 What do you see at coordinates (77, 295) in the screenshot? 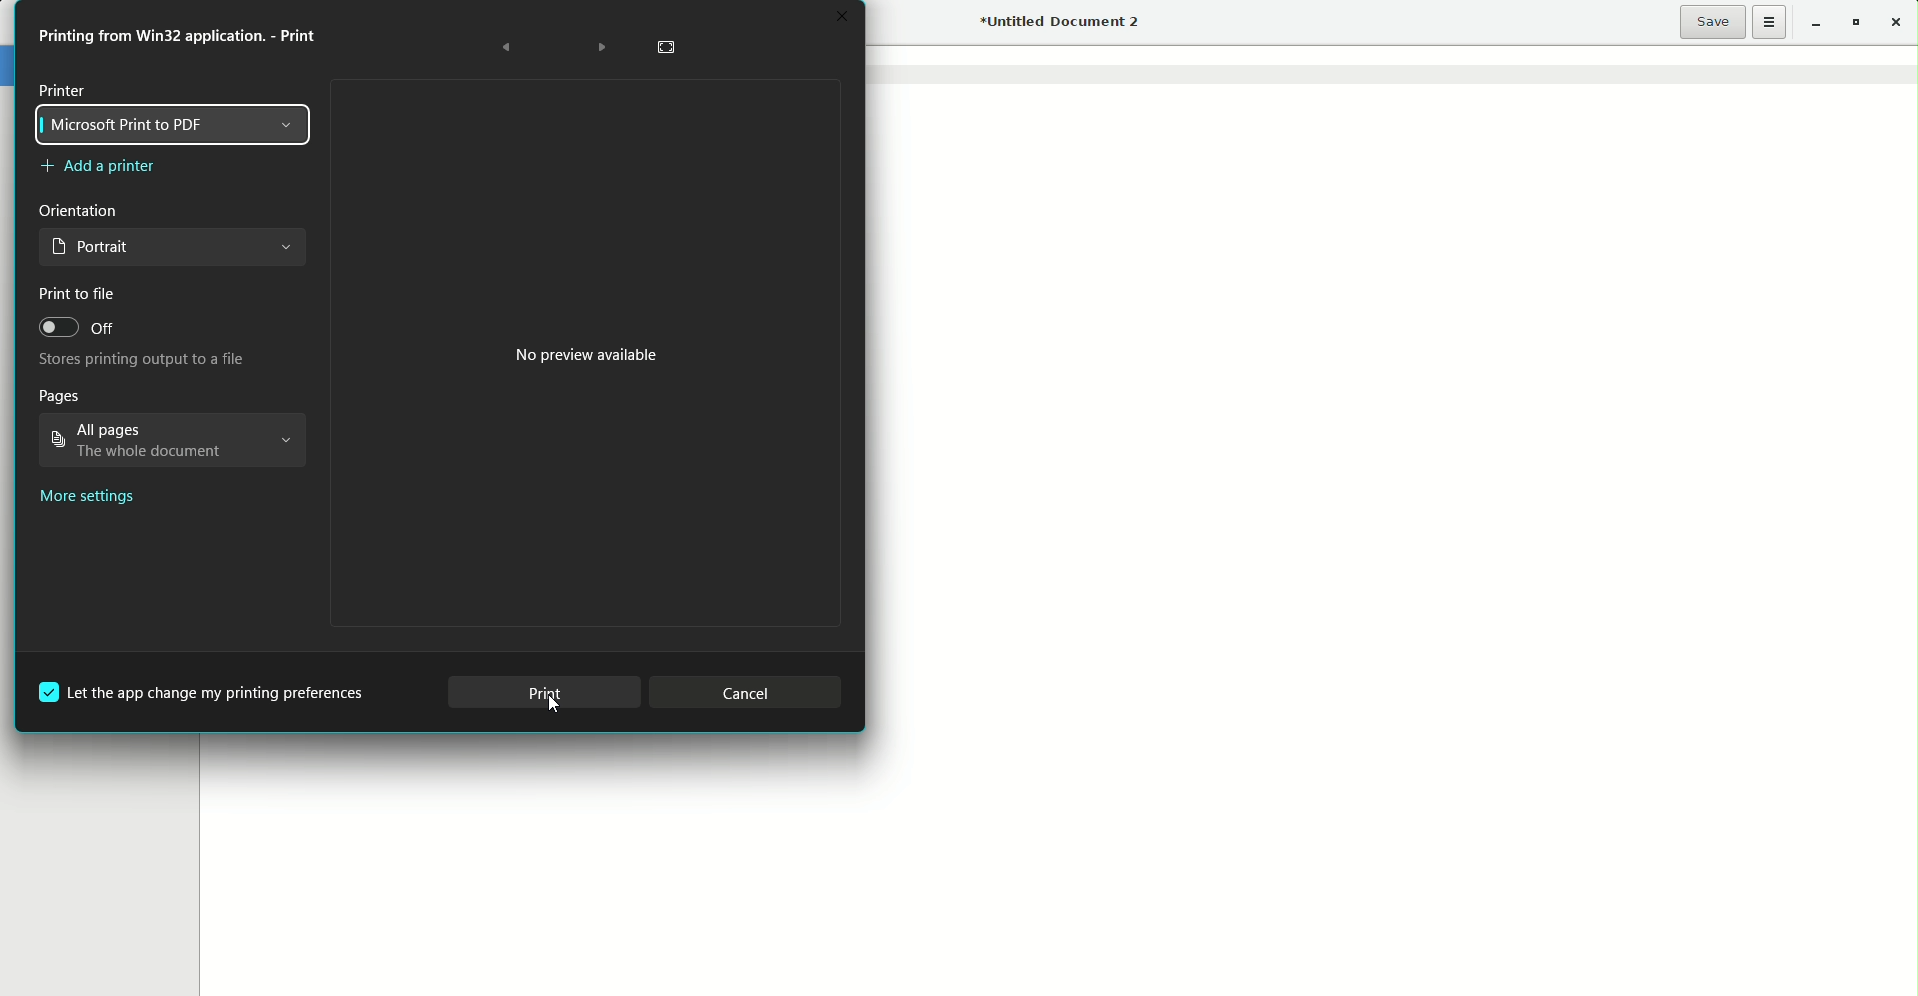
I see `Print to file` at bounding box center [77, 295].